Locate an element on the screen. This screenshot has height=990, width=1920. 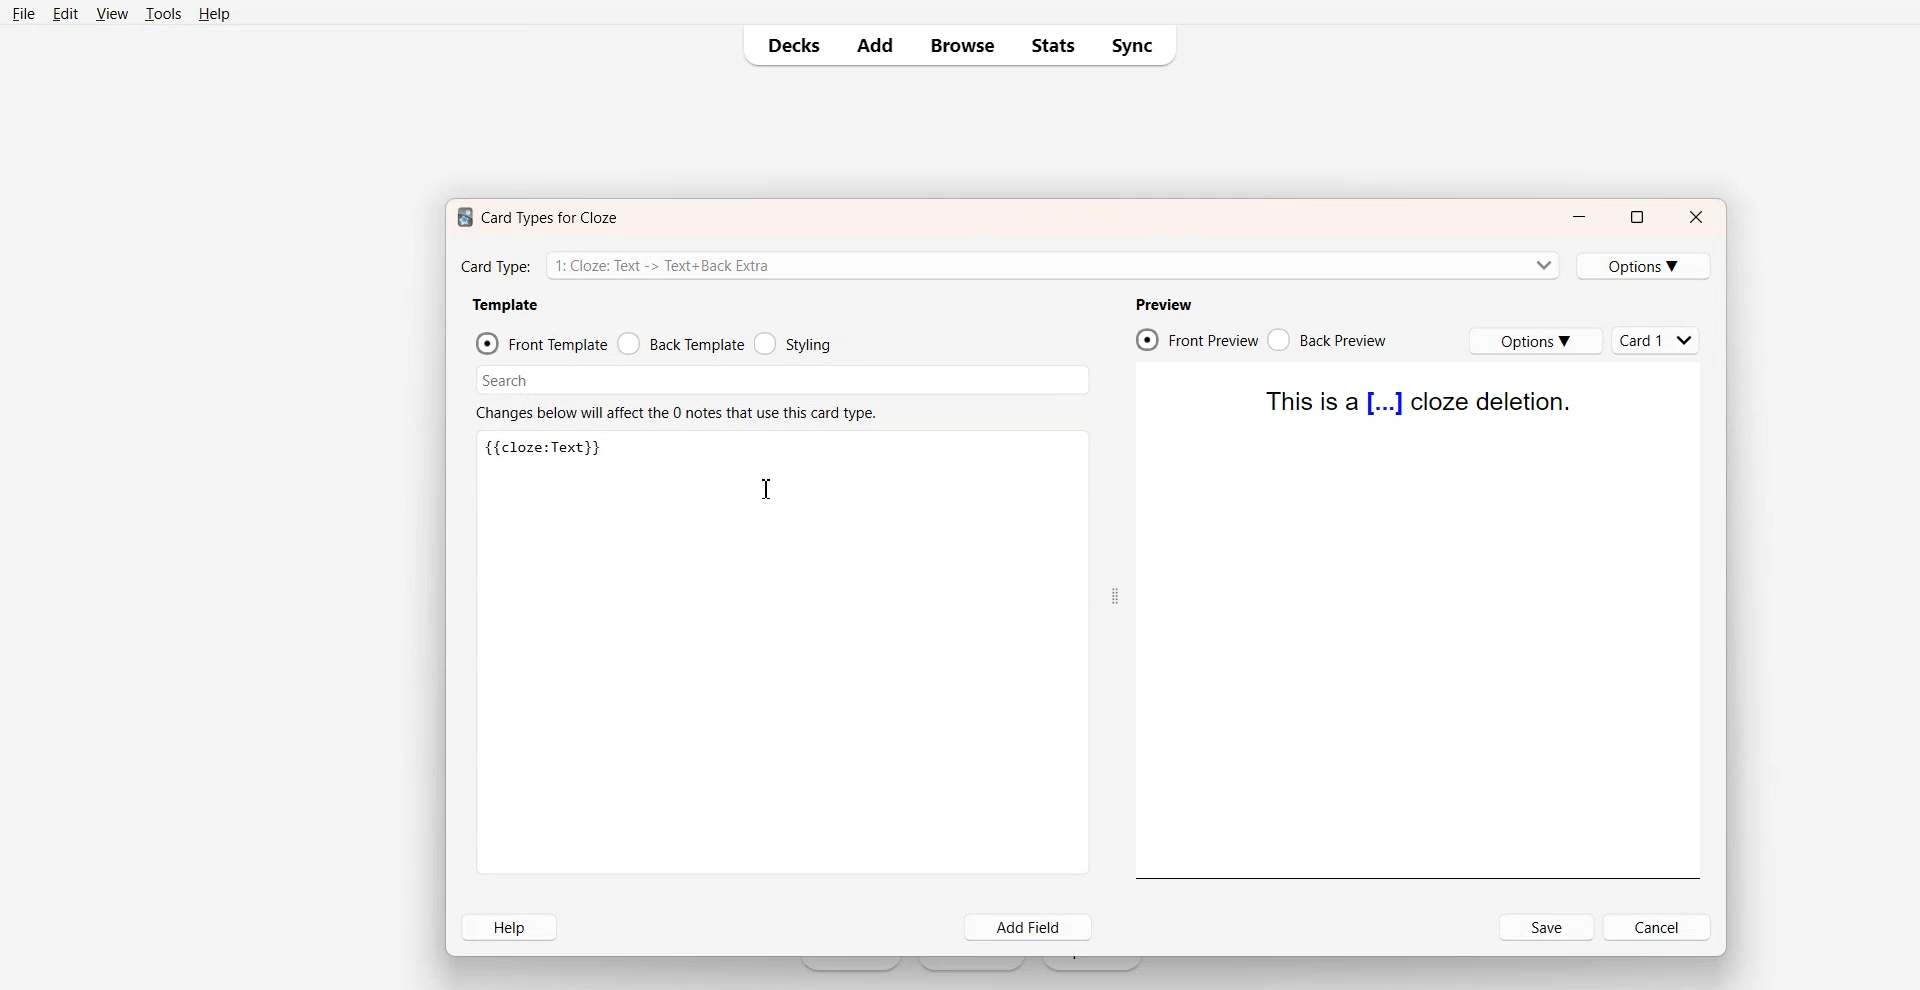
Options is located at coordinates (1645, 266).